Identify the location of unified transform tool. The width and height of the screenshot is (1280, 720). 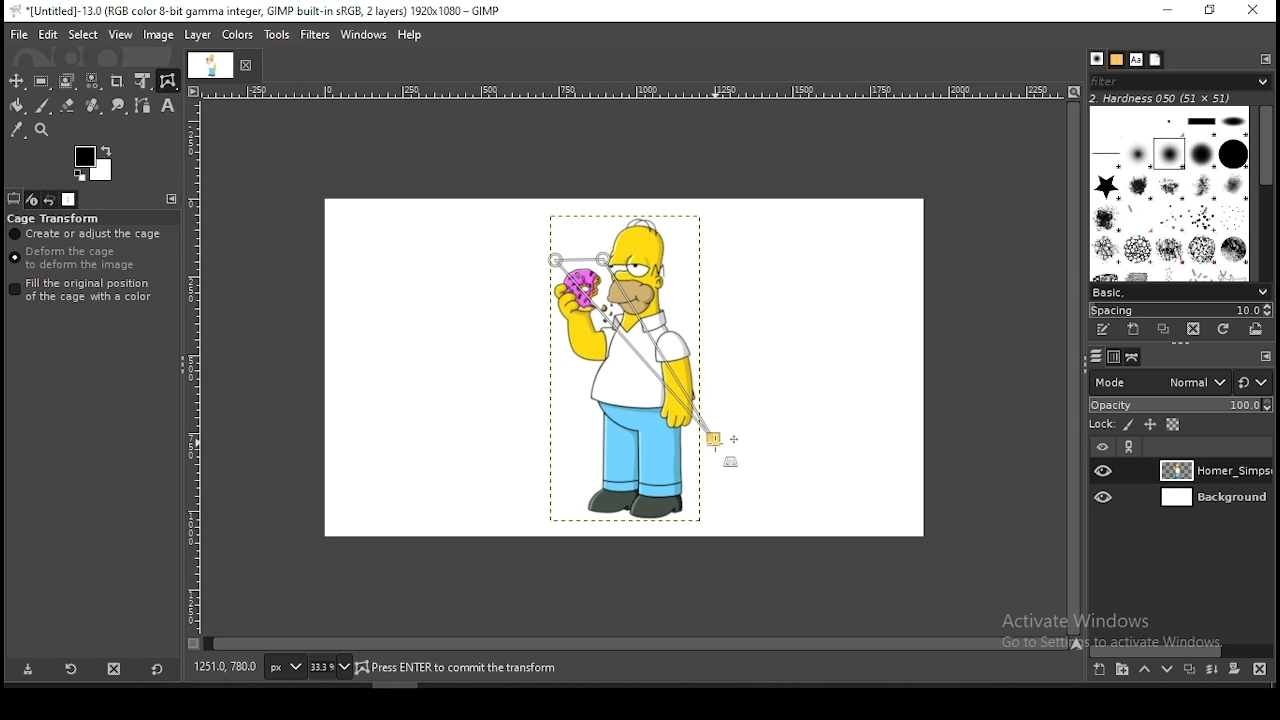
(143, 81).